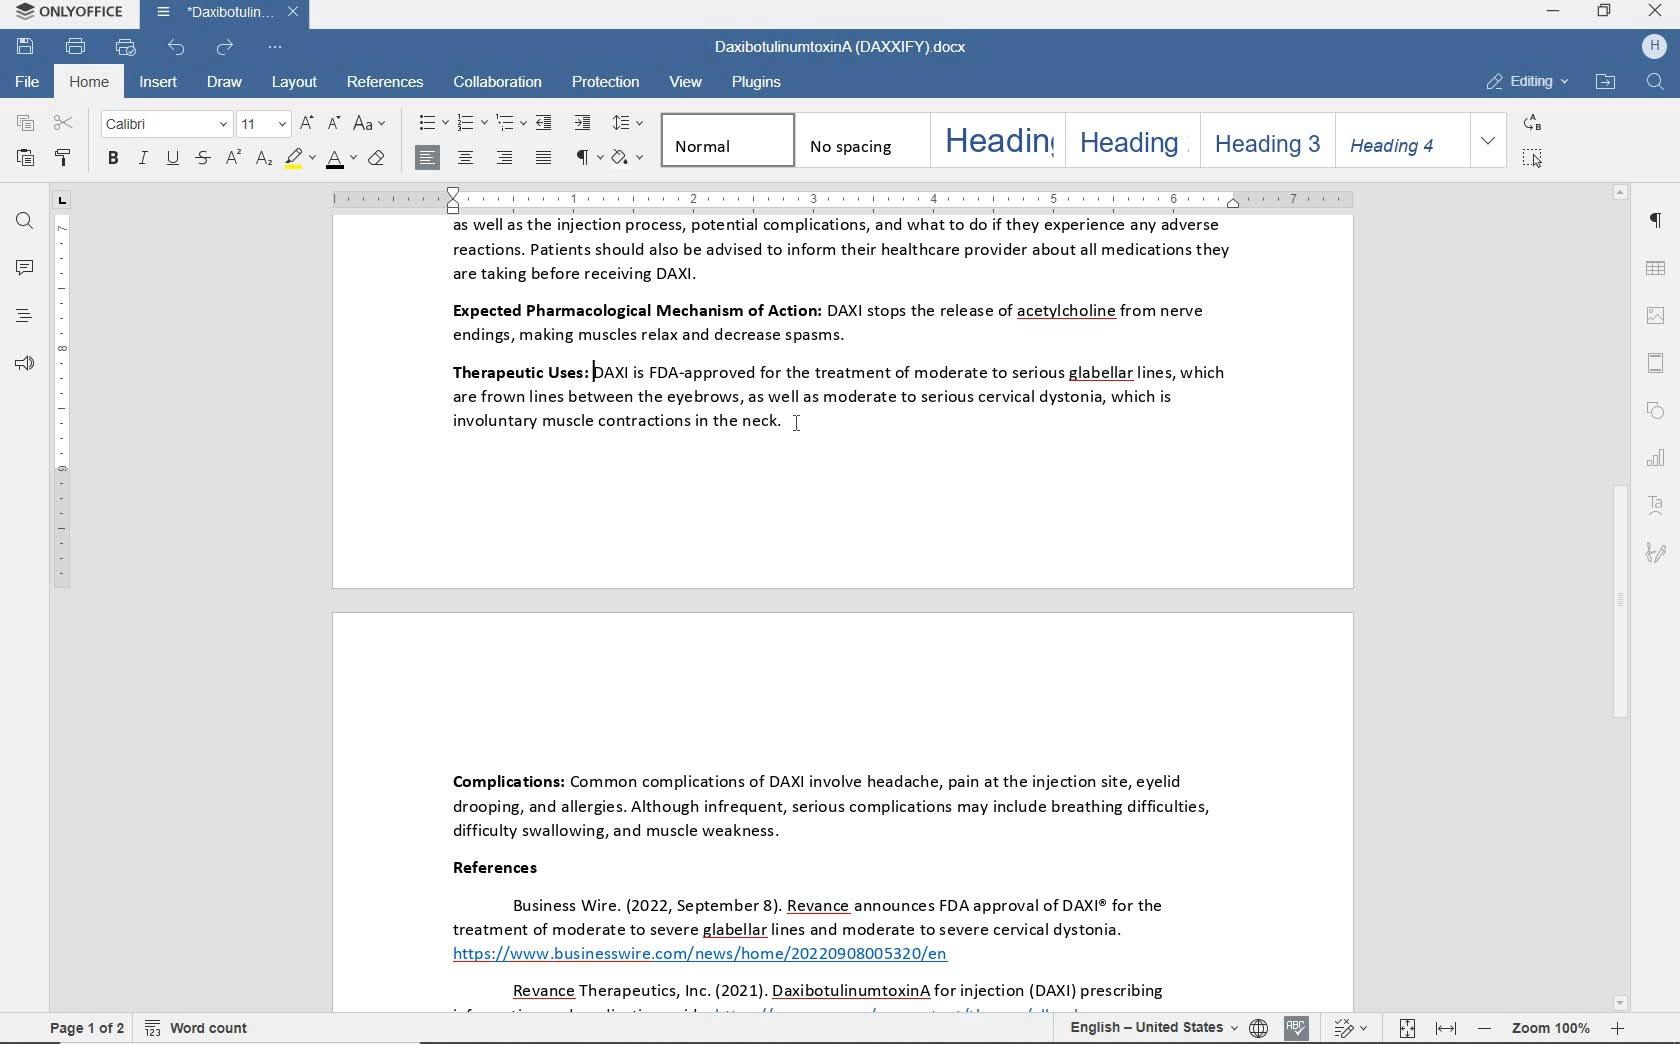 This screenshot has height=1044, width=1680. What do you see at coordinates (21, 365) in the screenshot?
I see `feedback & support` at bounding box center [21, 365].